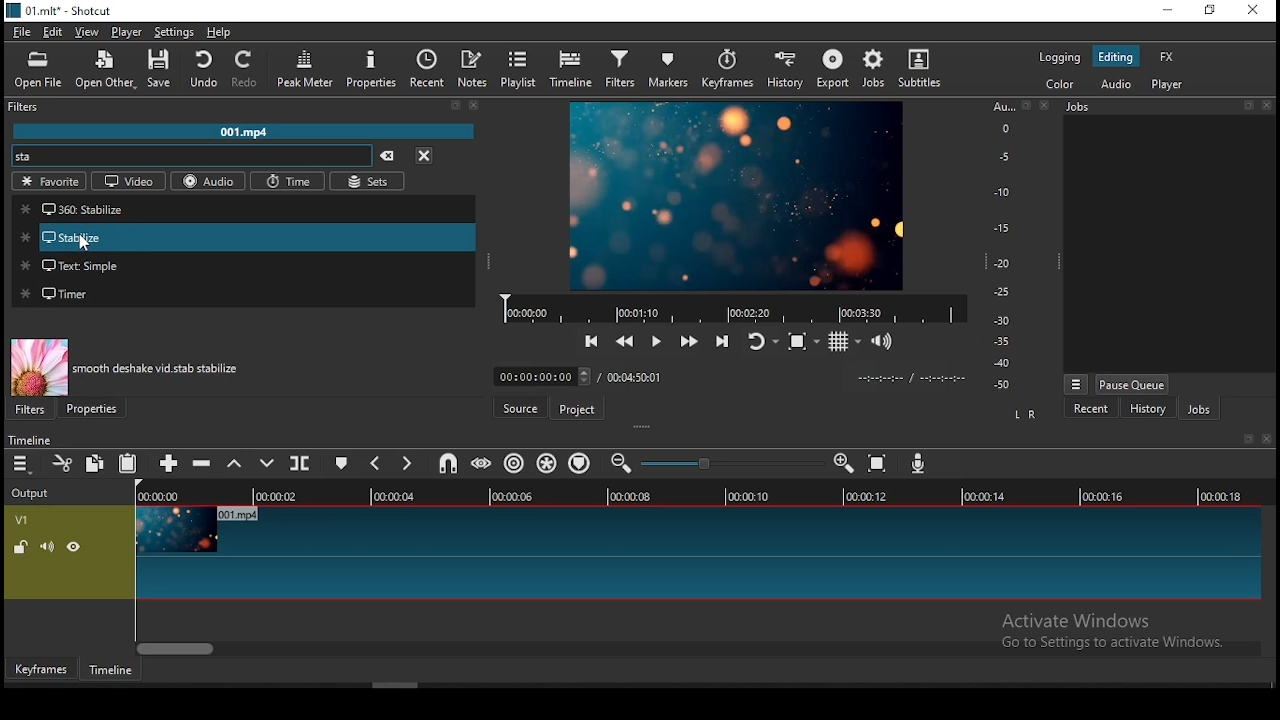 The height and width of the screenshot is (720, 1280). Describe the element at coordinates (519, 407) in the screenshot. I see `source` at that location.